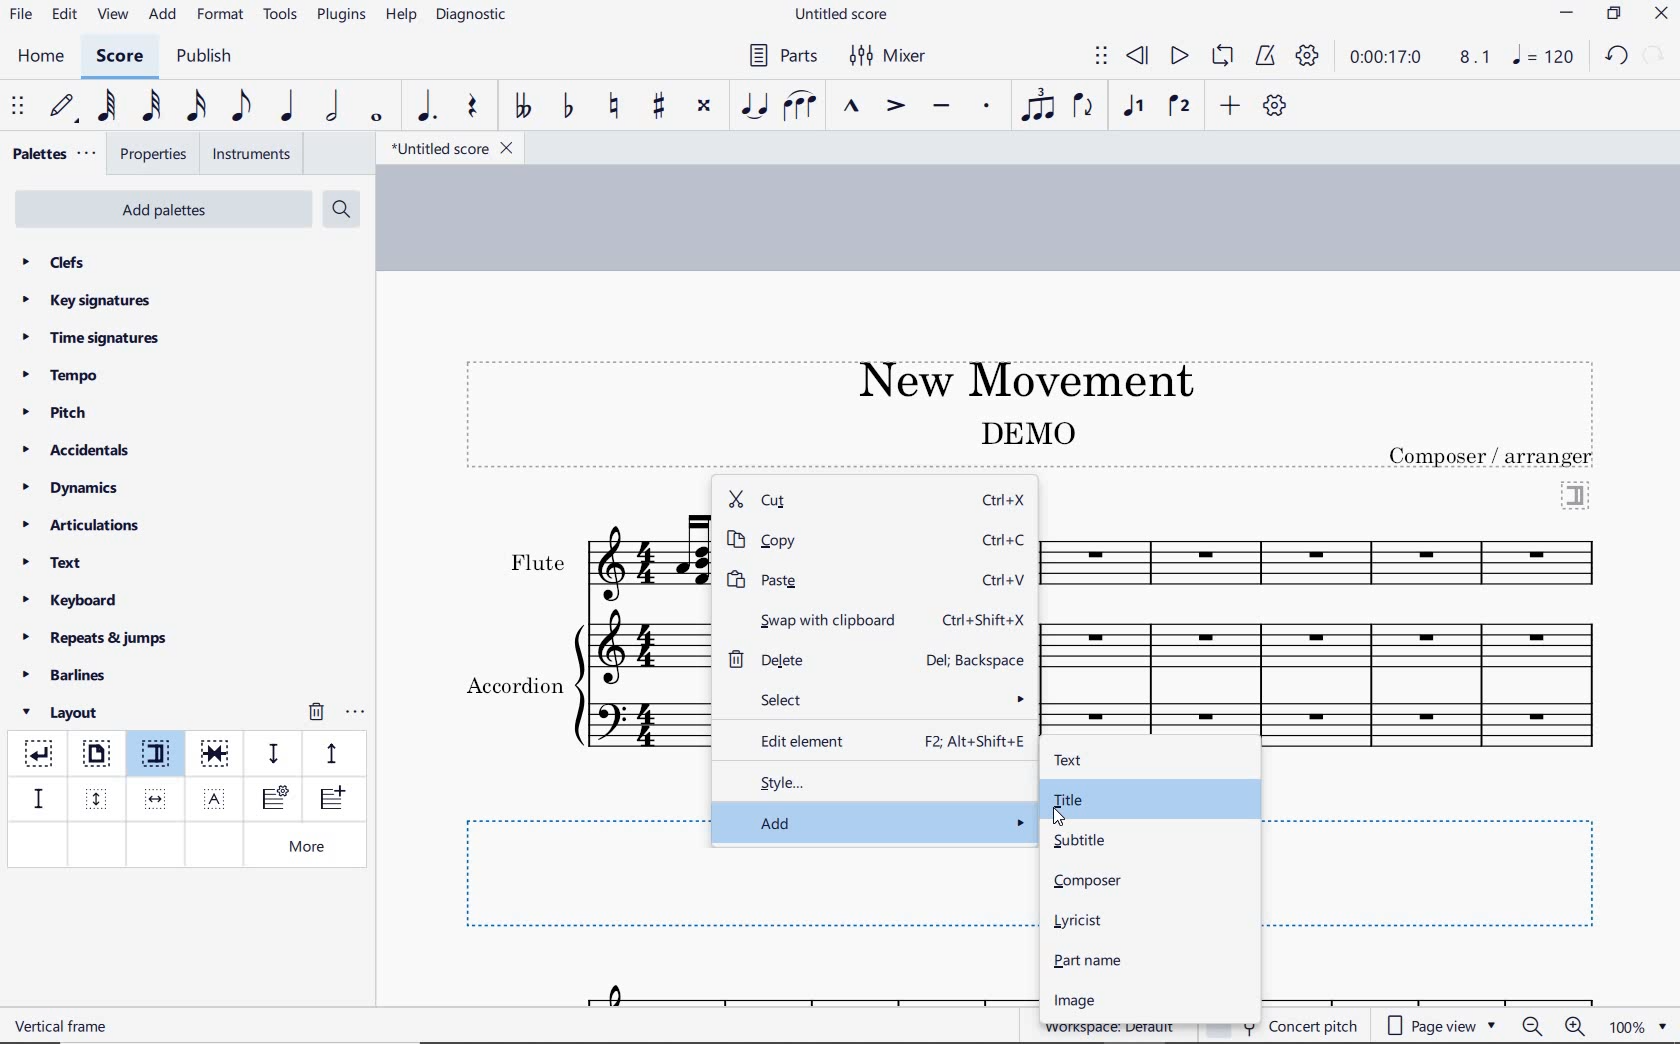  I want to click on file, so click(20, 18).